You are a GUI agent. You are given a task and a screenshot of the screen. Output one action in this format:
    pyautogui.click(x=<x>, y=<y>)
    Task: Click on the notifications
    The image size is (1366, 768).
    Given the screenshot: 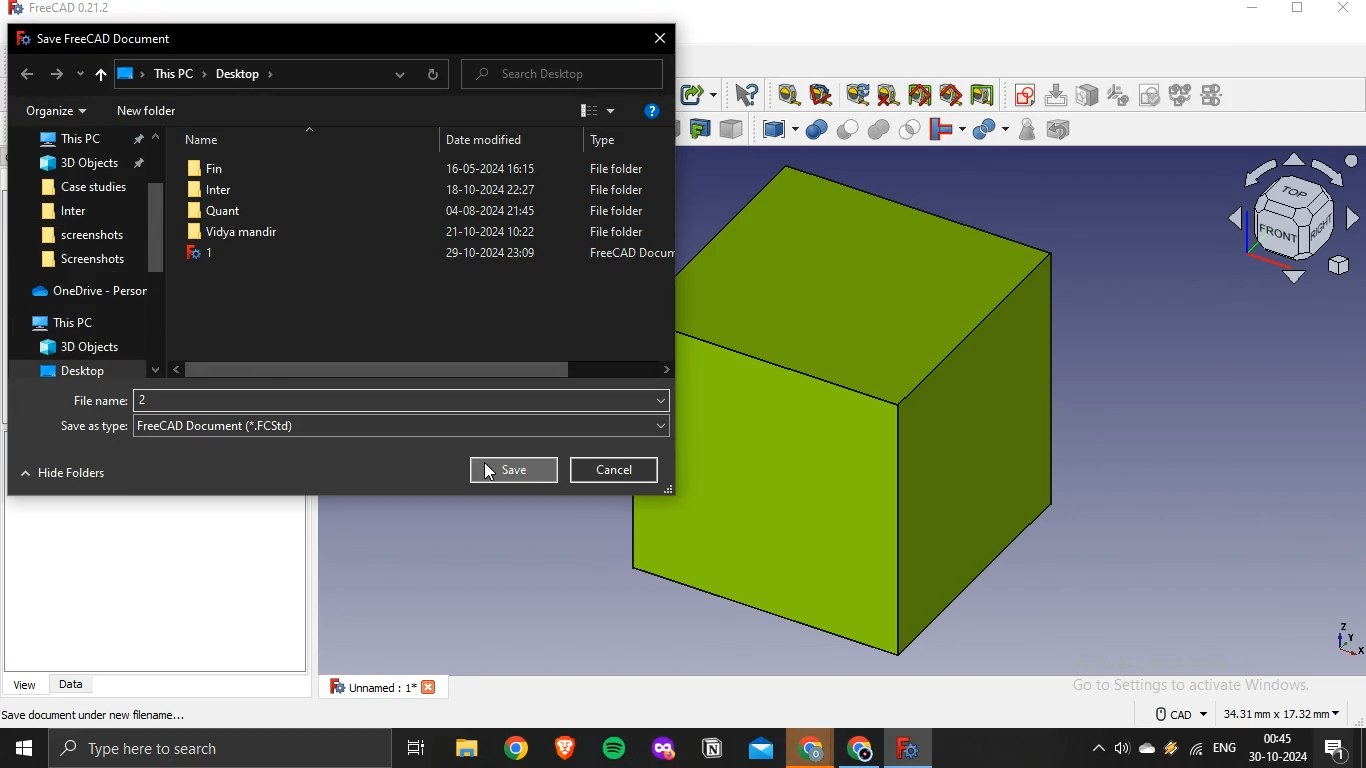 What is the action you would take?
    pyautogui.click(x=1336, y=749)
    